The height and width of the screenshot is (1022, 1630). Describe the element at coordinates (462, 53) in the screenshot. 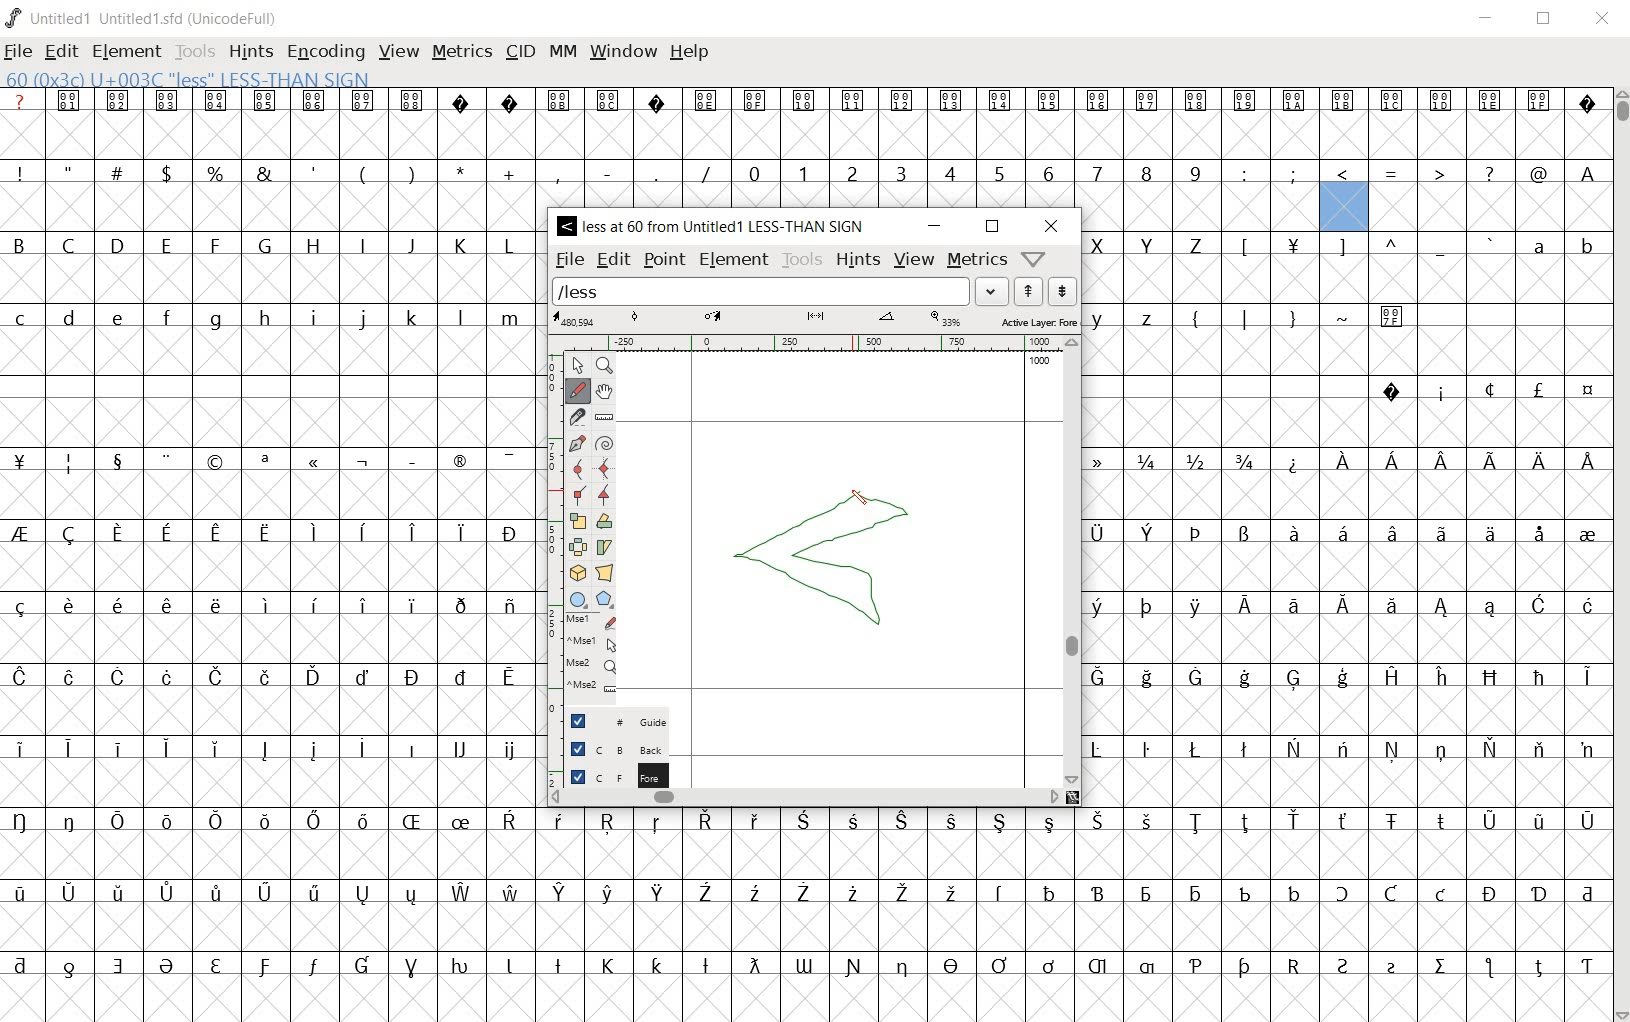

I see `metrics` at that location.